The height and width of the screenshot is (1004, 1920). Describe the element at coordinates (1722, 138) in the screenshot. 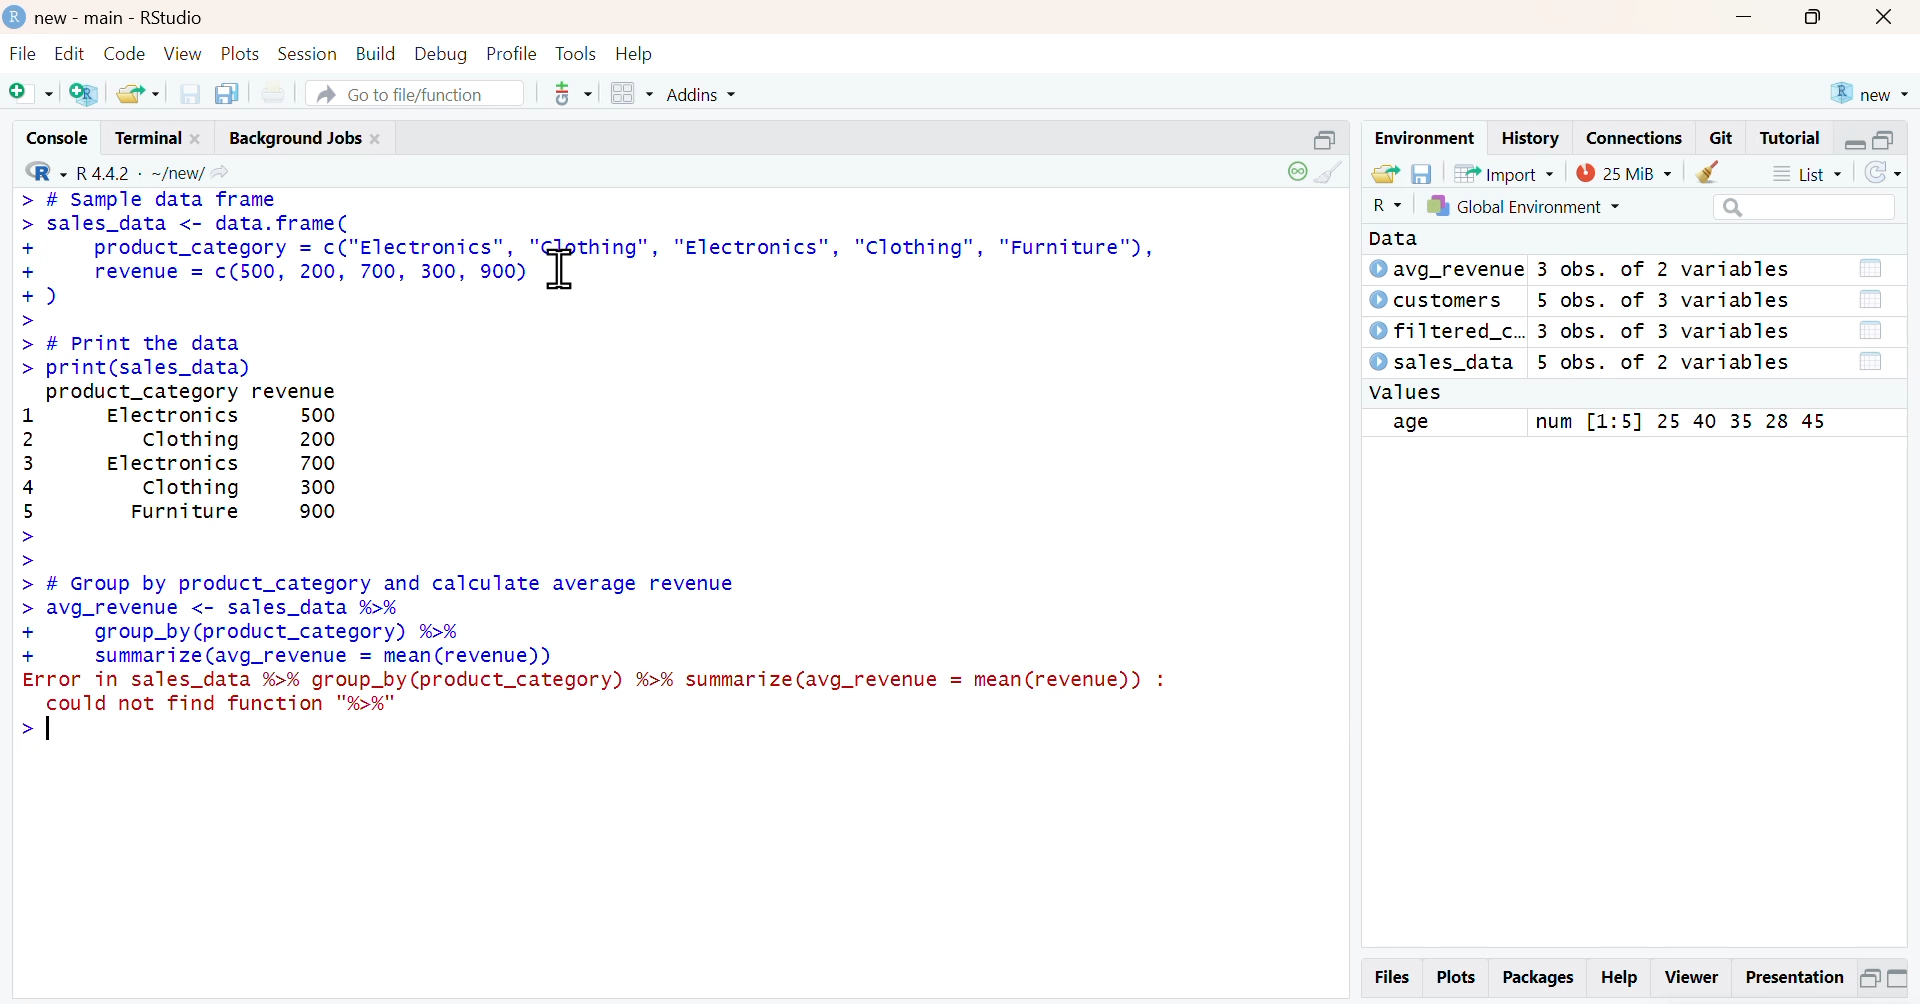

I see `Git` at that location.